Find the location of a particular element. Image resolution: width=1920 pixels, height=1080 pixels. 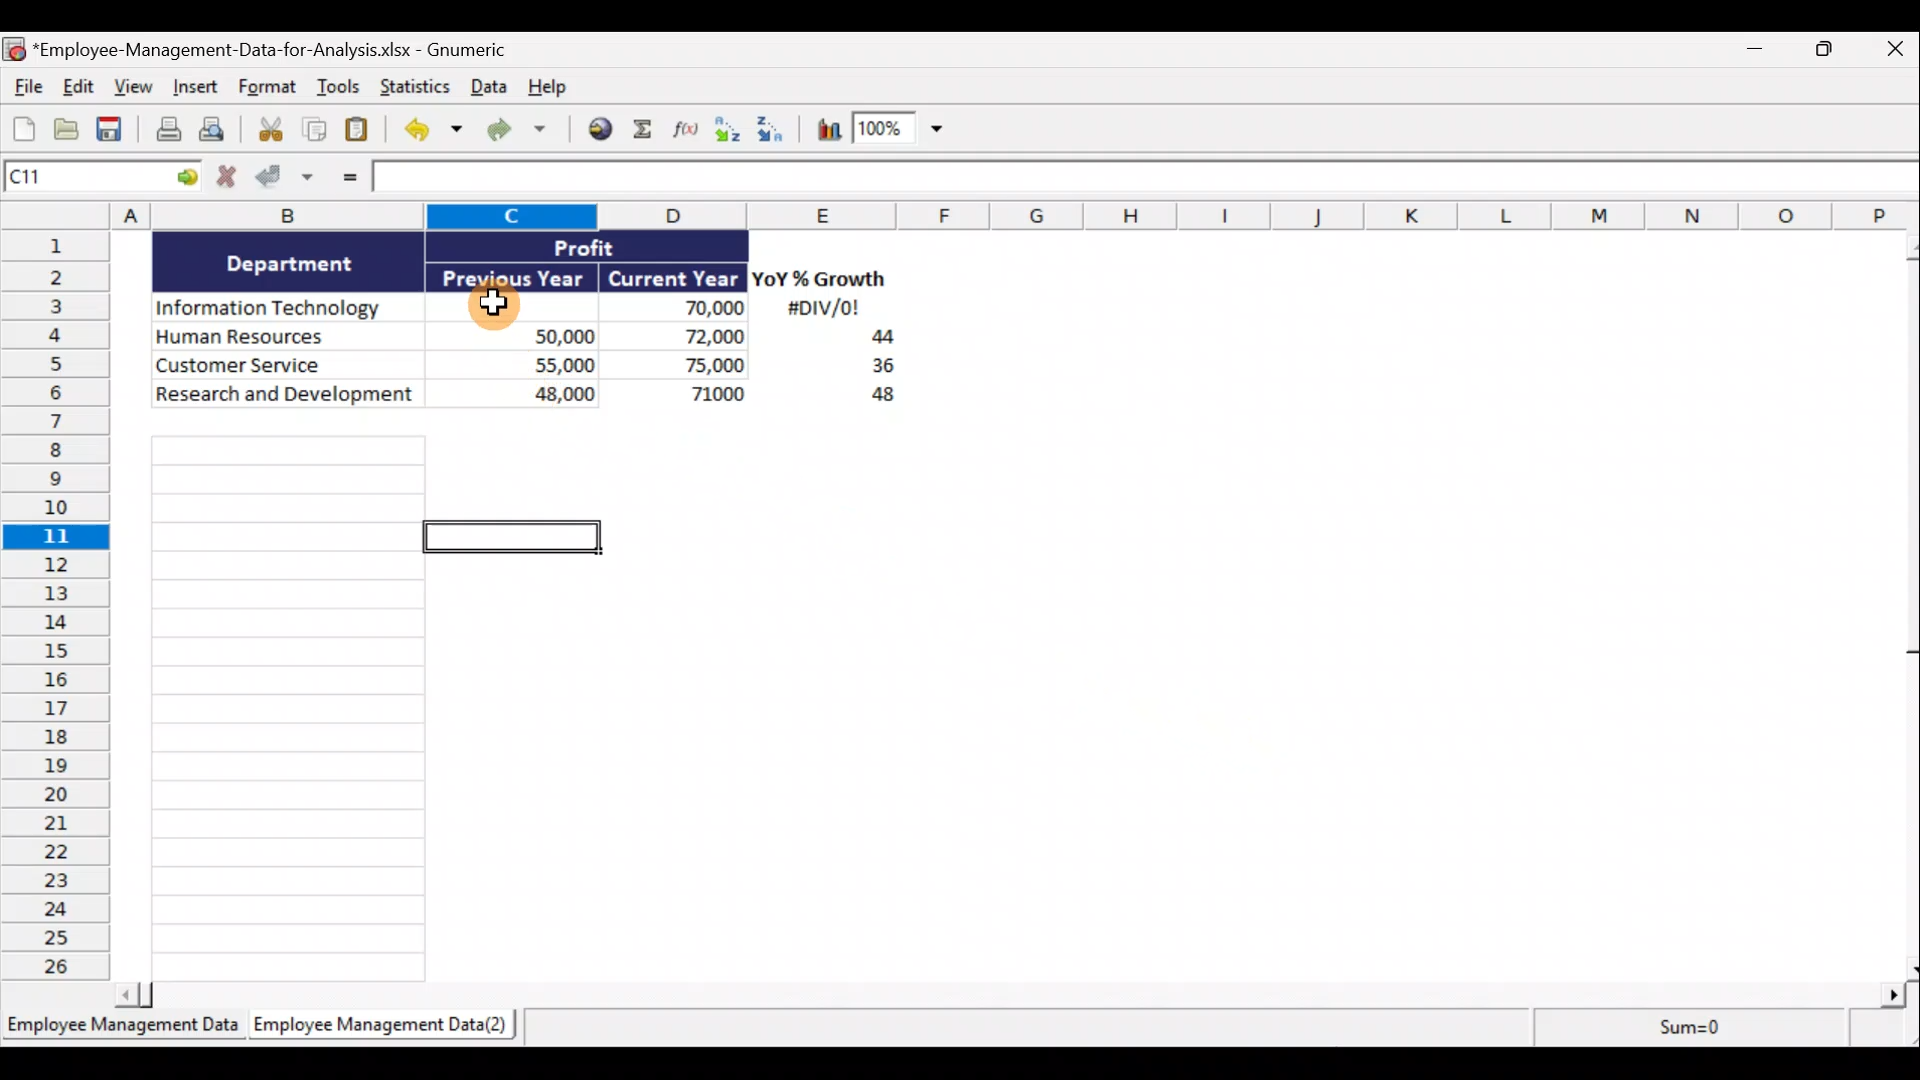

Help is located at coordinates (554, 85).